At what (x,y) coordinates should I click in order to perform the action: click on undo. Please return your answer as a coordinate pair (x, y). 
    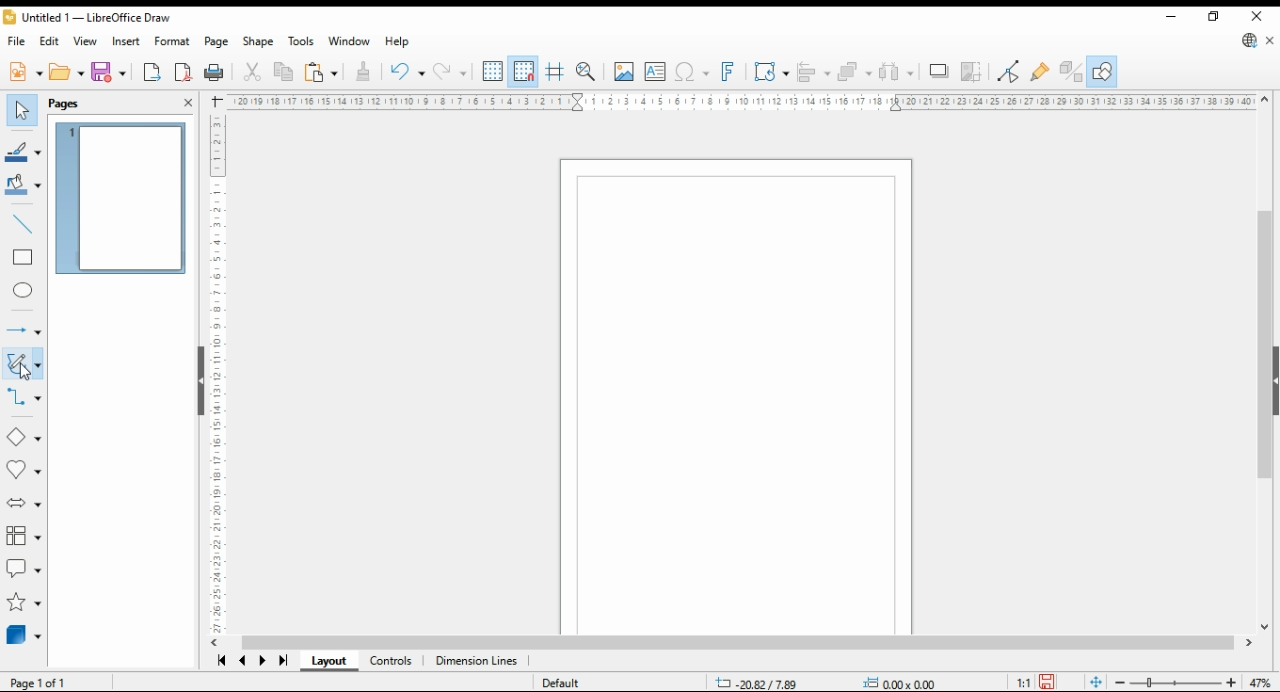
    Looking at the image, I should click on (408, 72).